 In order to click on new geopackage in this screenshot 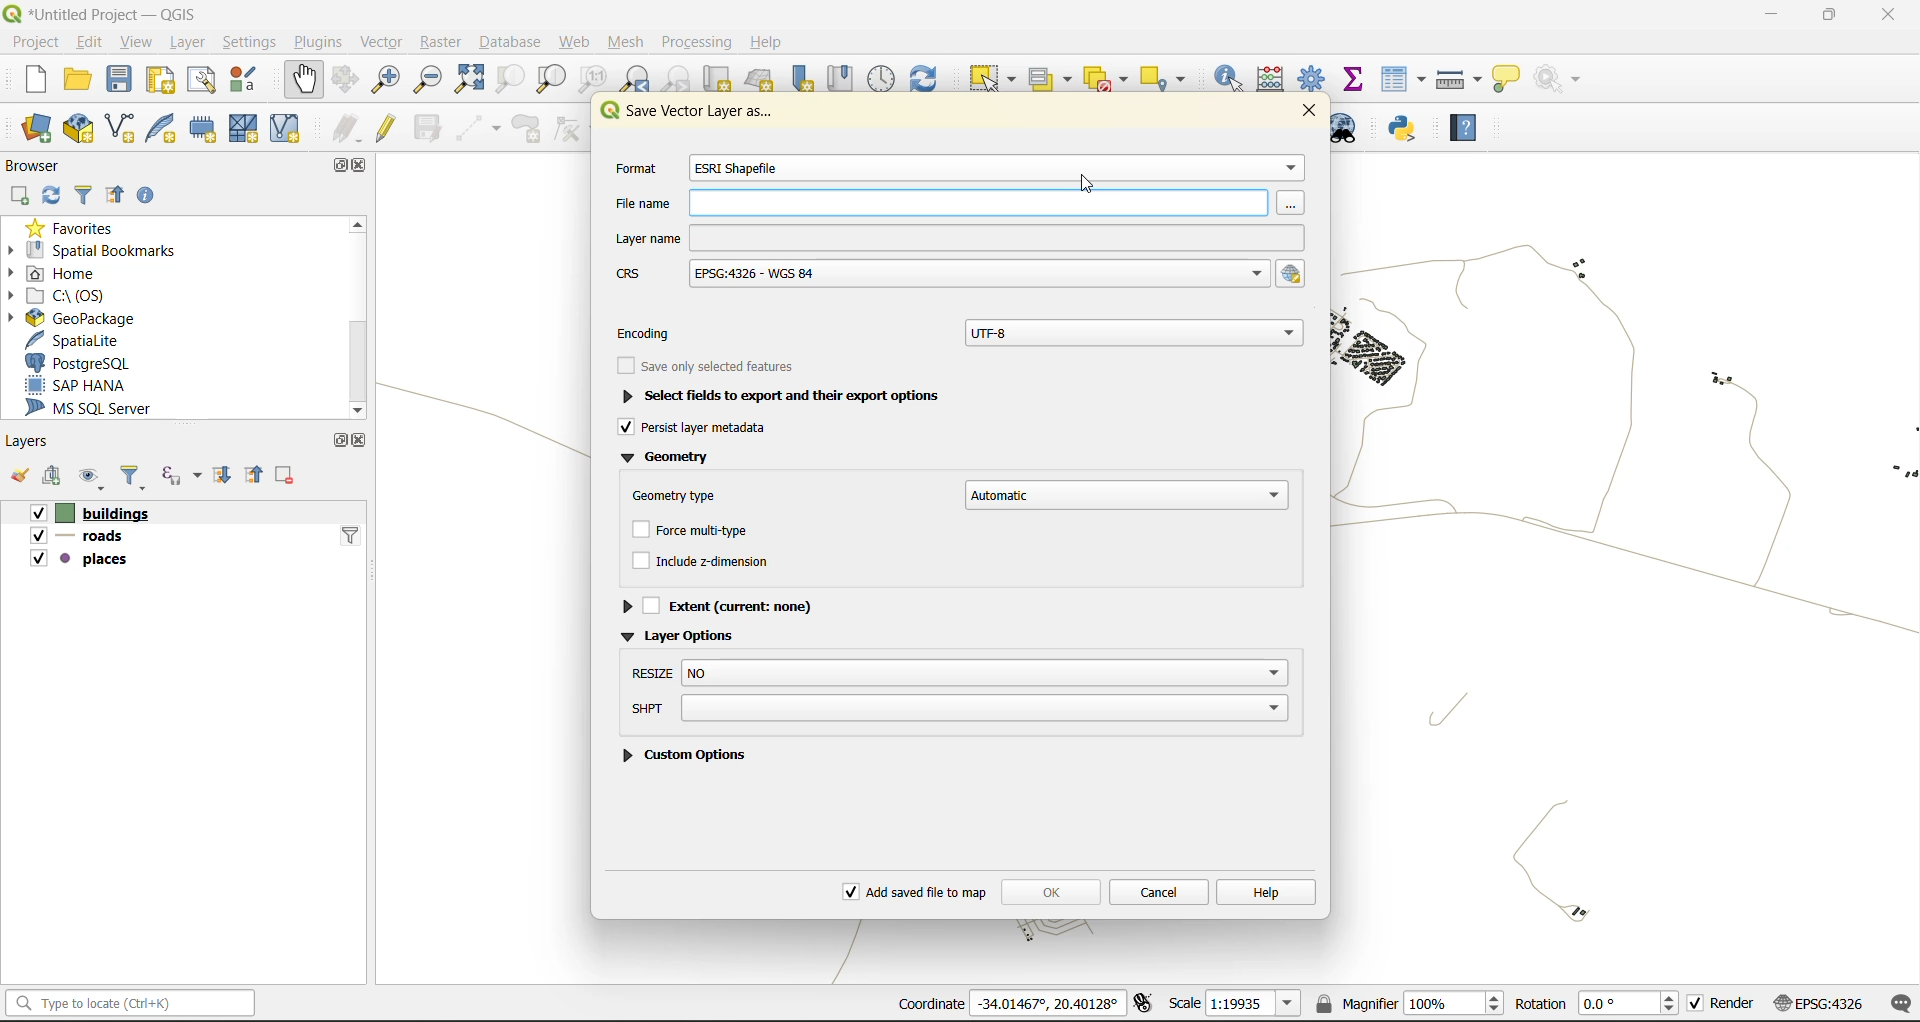, I will do `click(77, 130)`.